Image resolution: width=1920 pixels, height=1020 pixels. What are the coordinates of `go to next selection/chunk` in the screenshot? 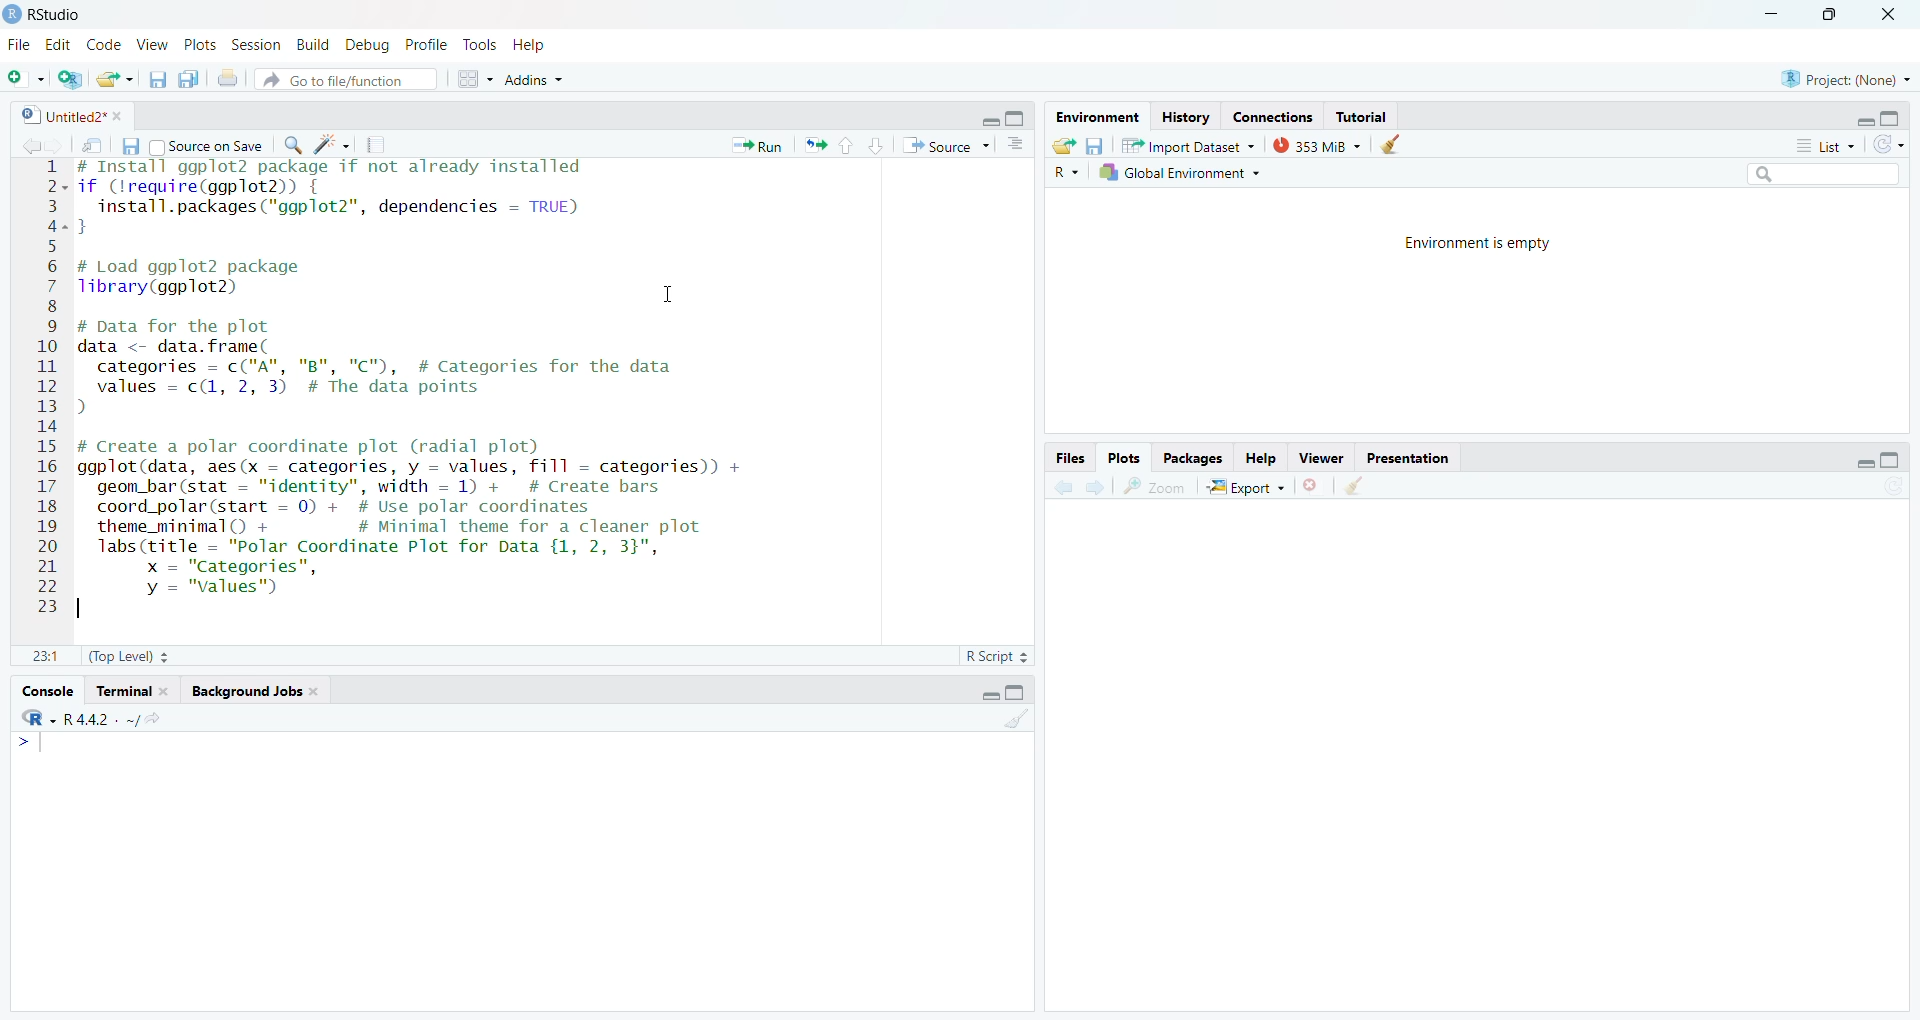 It's located at (874, 146).